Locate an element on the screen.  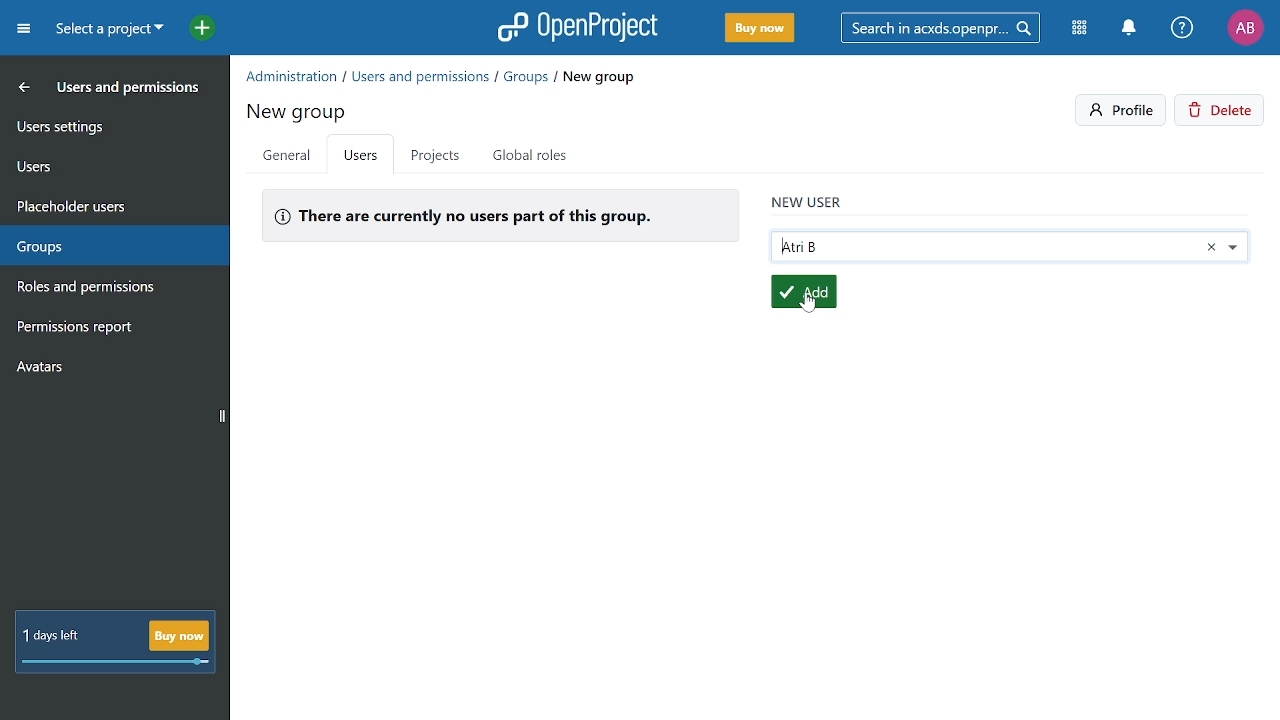
Placeholders users is located at coordinates (112, 204).